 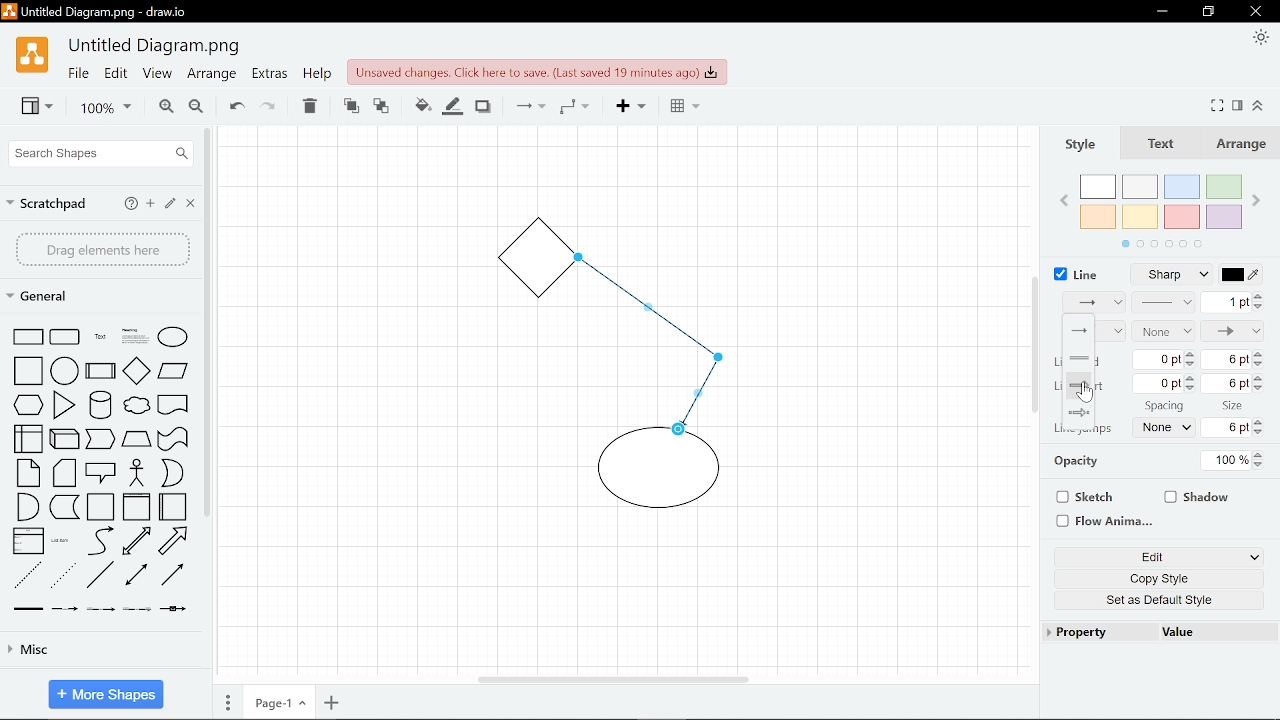 What do you see at coordinates (173, 439) in the screenshot?
I see `shape` at bounding box center [173, 439].